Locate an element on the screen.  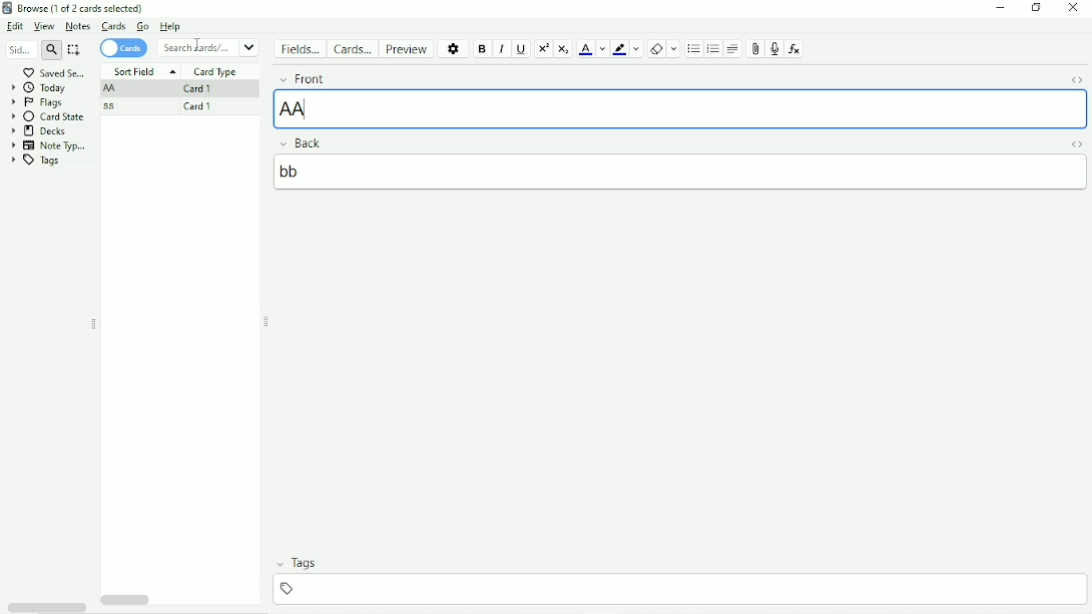
Select is located at coordinates (76, 50).